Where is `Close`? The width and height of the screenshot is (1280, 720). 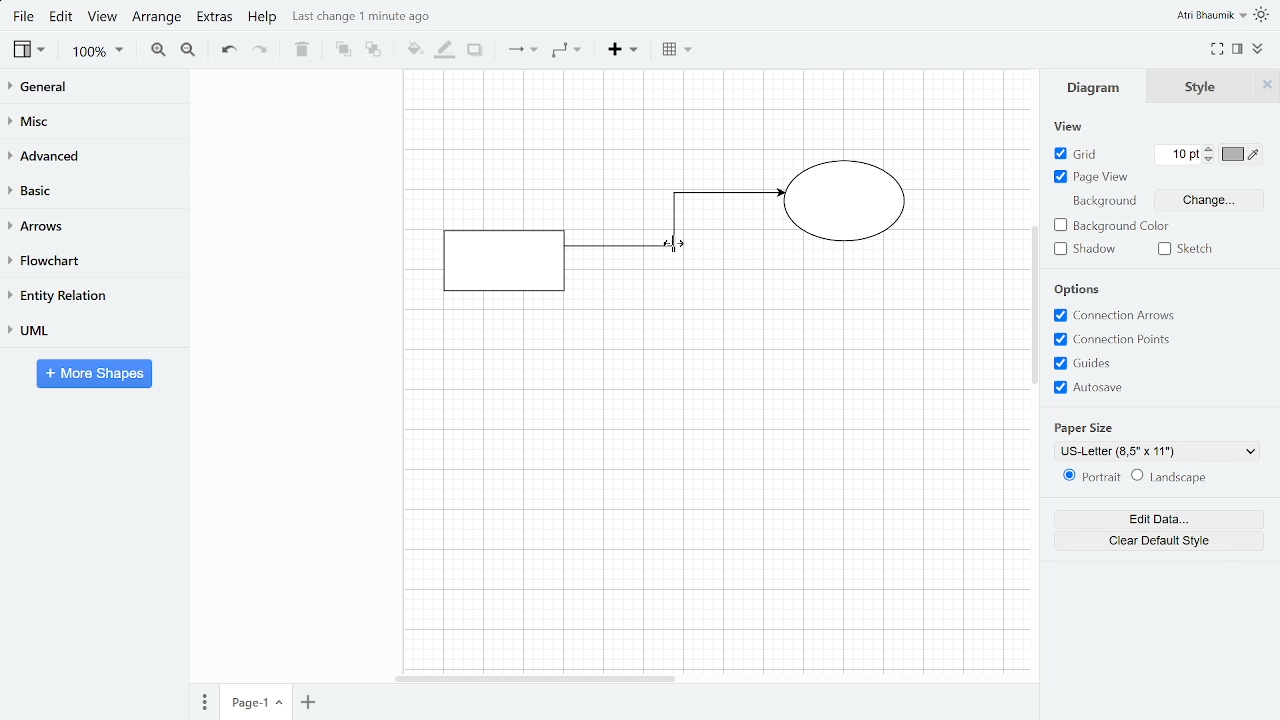
Close is located at coordinates (1267, 86).